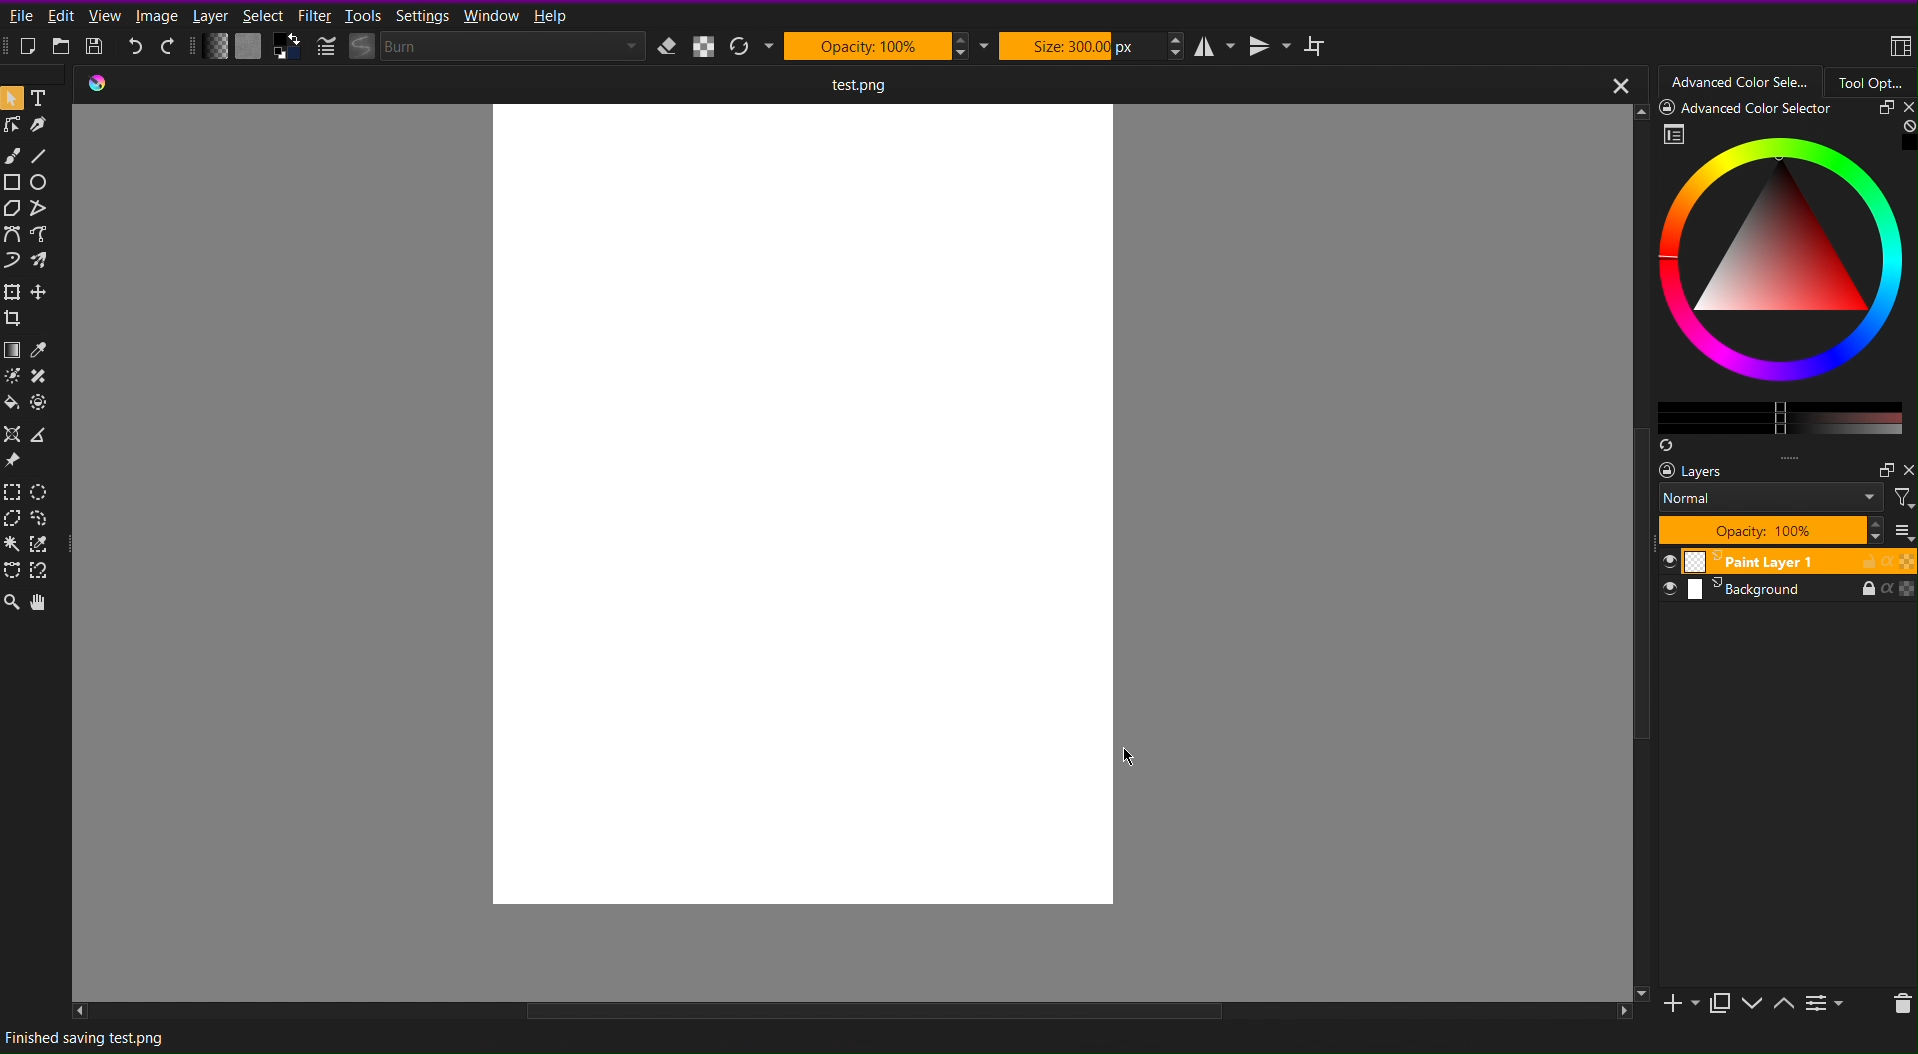 The height and width of the screenshot is (1054, 1918). What do you see at coordinates (29, 531) in the screenshot?
I see `Selection Tools` at bounding box center [29, 531].